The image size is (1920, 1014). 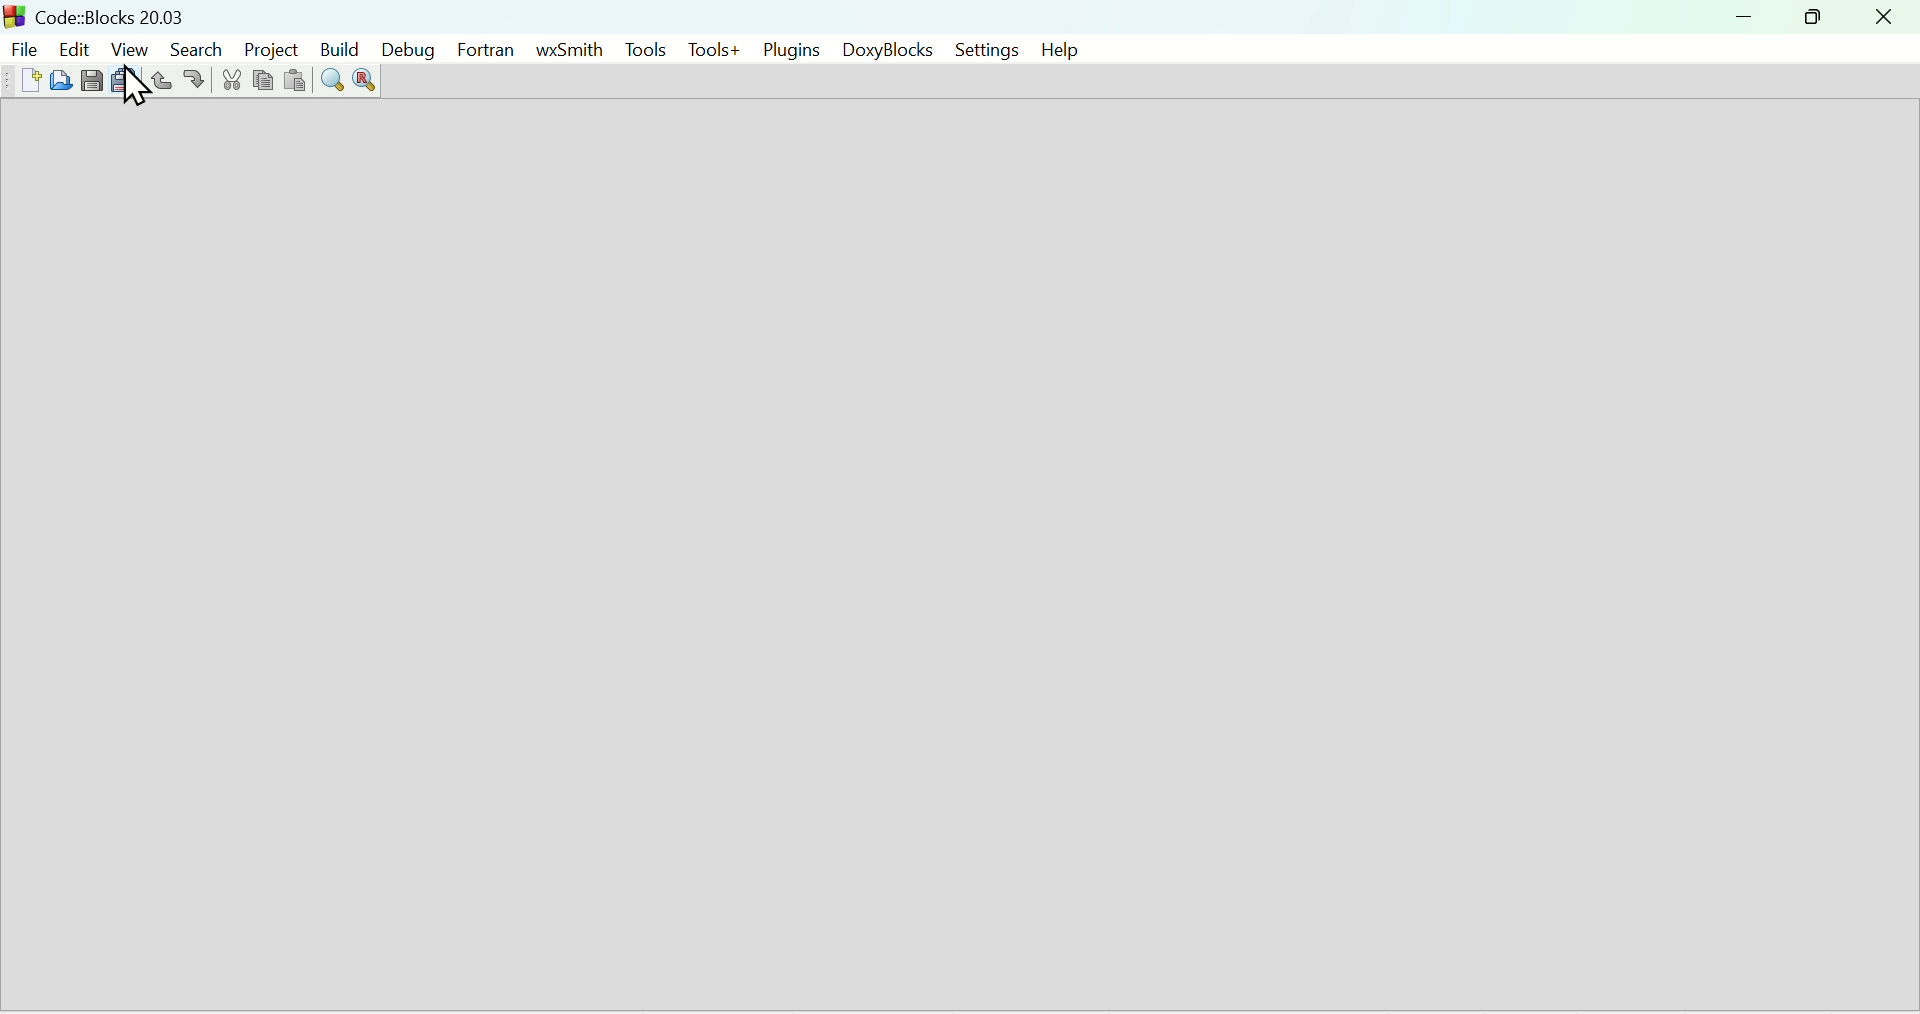 I want to click on Plugins, so click(x=791, y=47).